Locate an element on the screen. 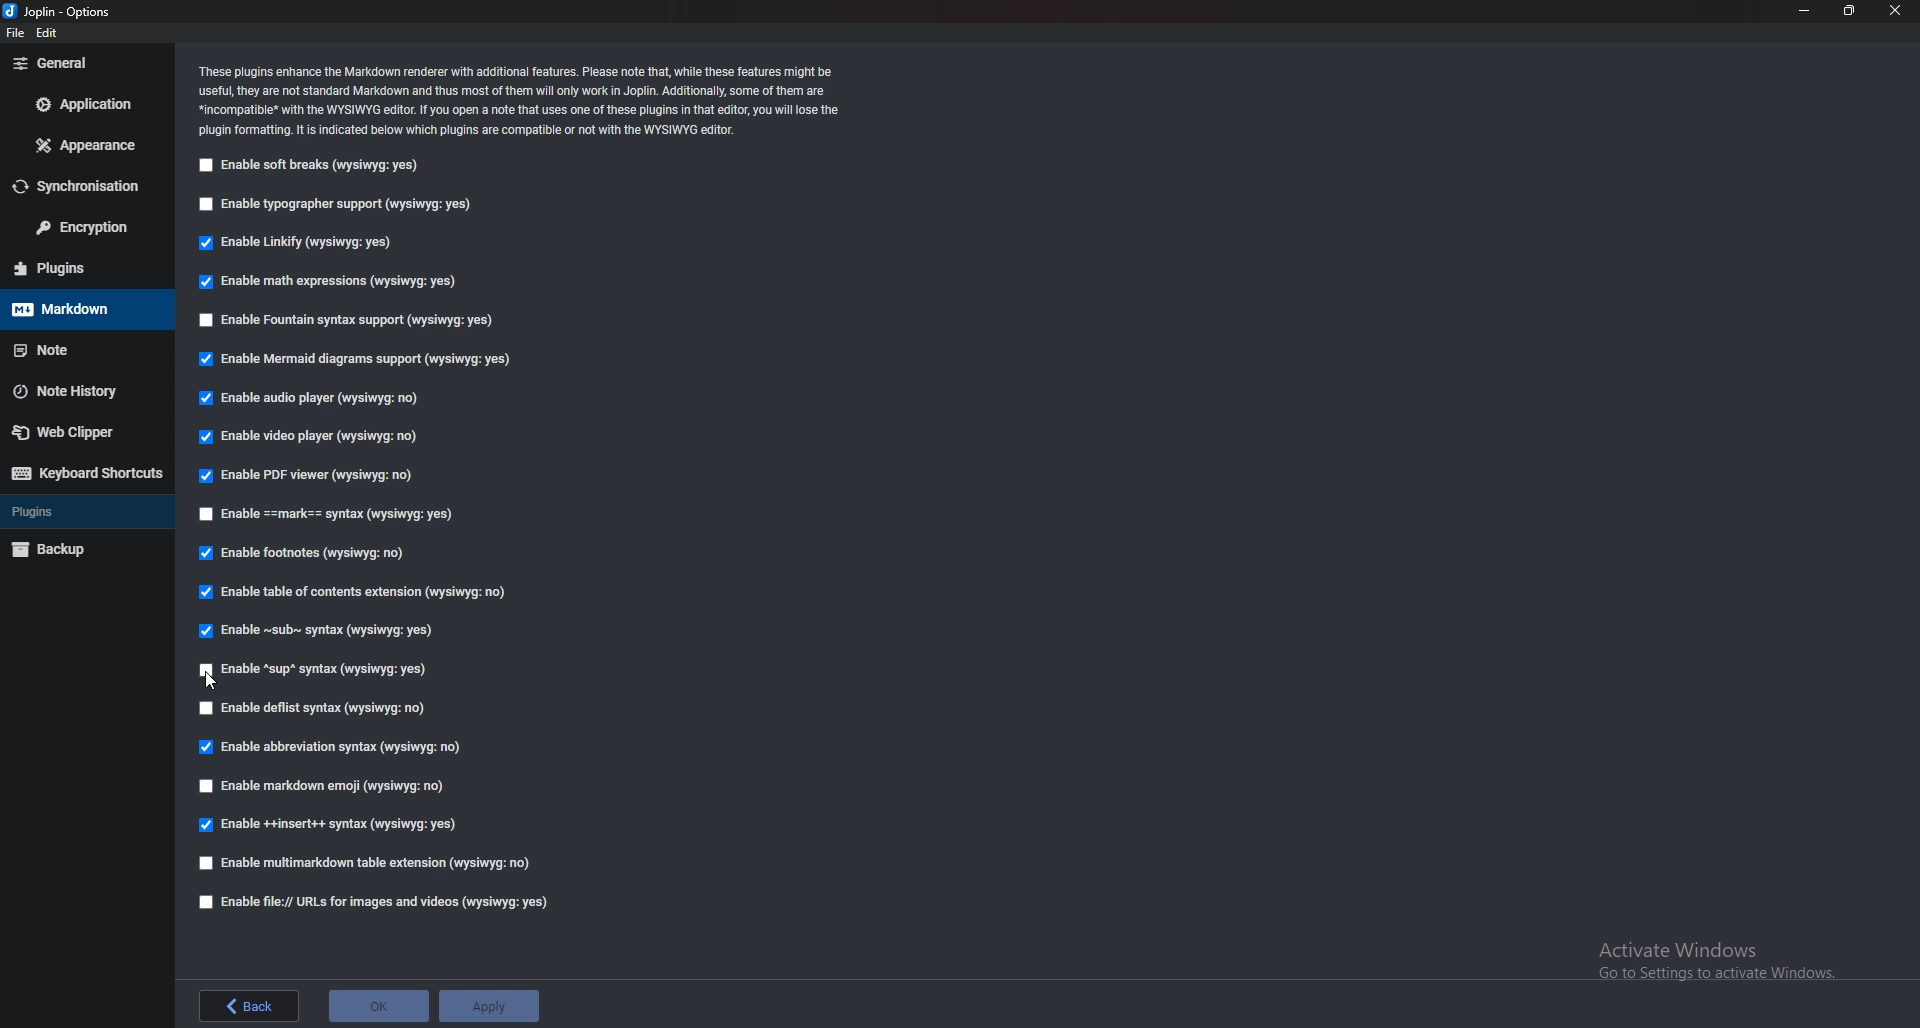 This screenshot has height=1028, width=1920. Enable linkify is located at coordinates (303, 242).